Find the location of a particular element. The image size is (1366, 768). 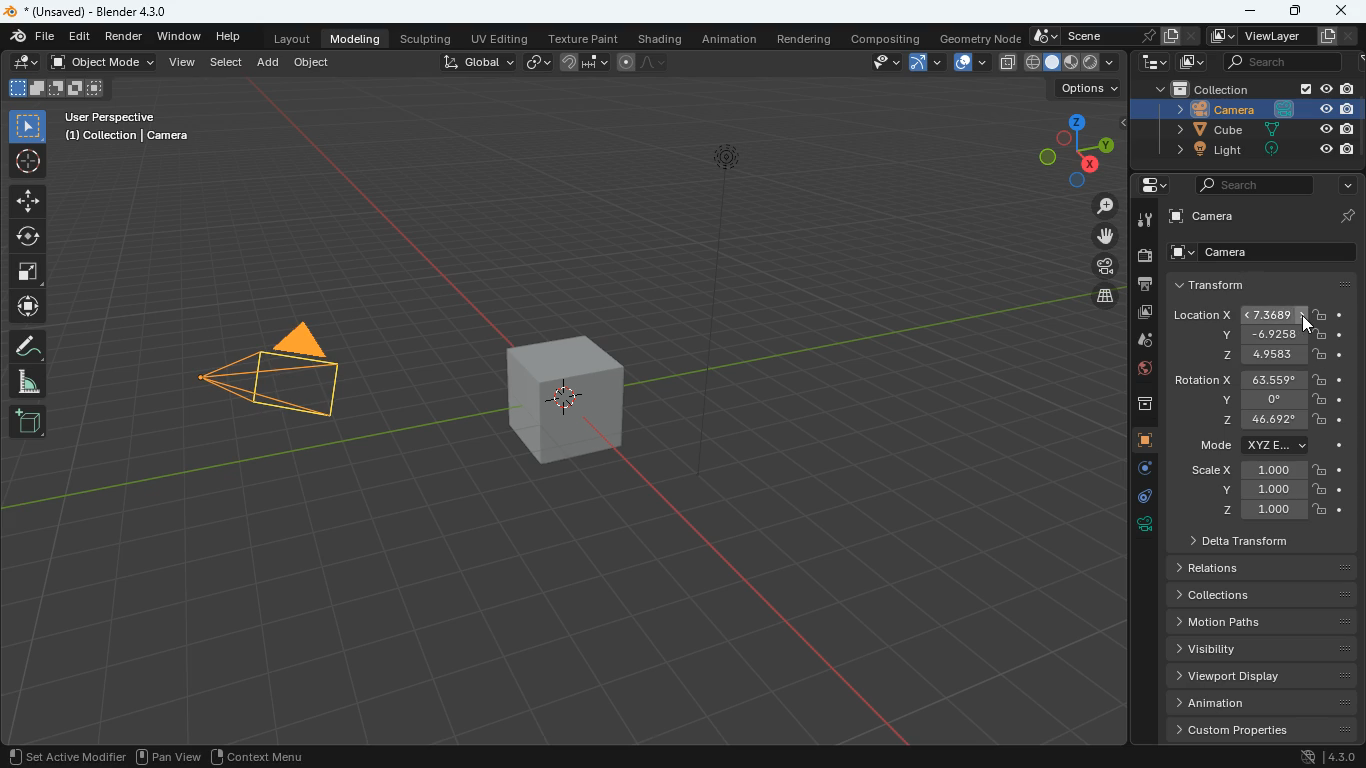

location x is located at coordinates (1265, 313).